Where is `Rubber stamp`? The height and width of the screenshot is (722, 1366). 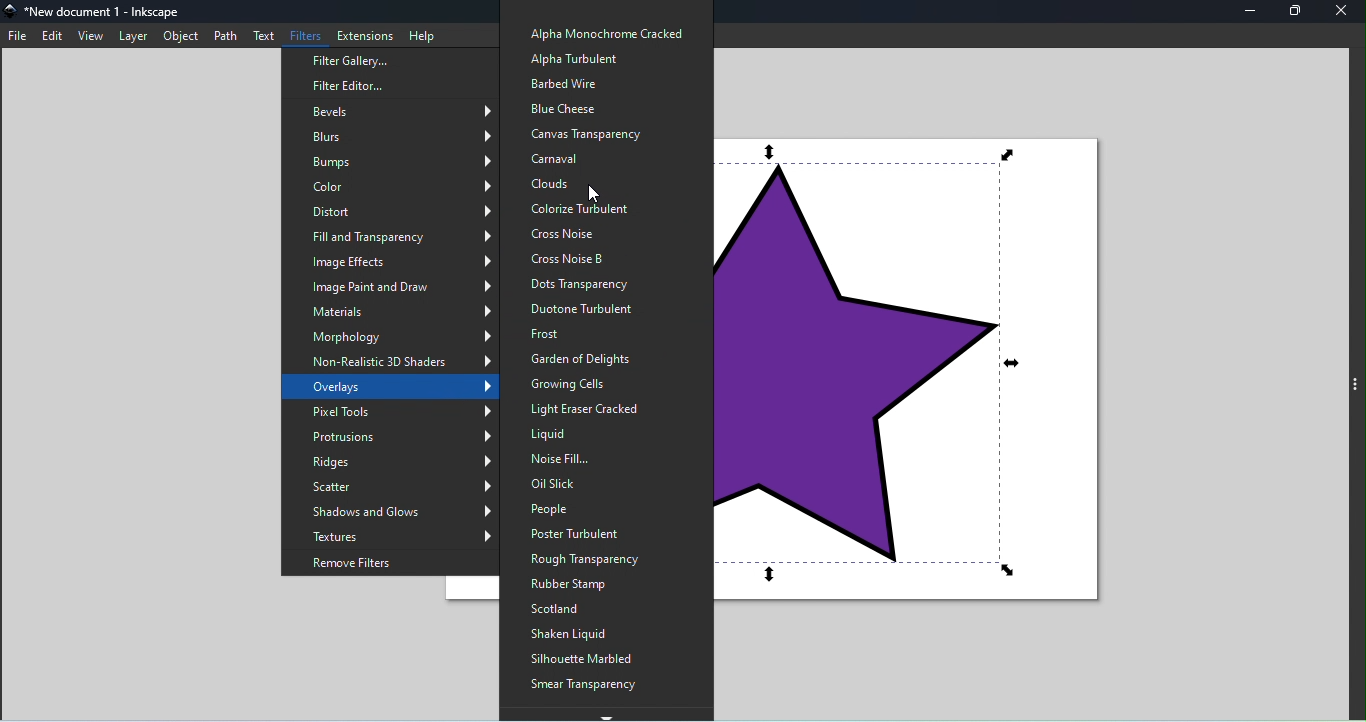 Rubber stamp is located at coordinates (600, 585).